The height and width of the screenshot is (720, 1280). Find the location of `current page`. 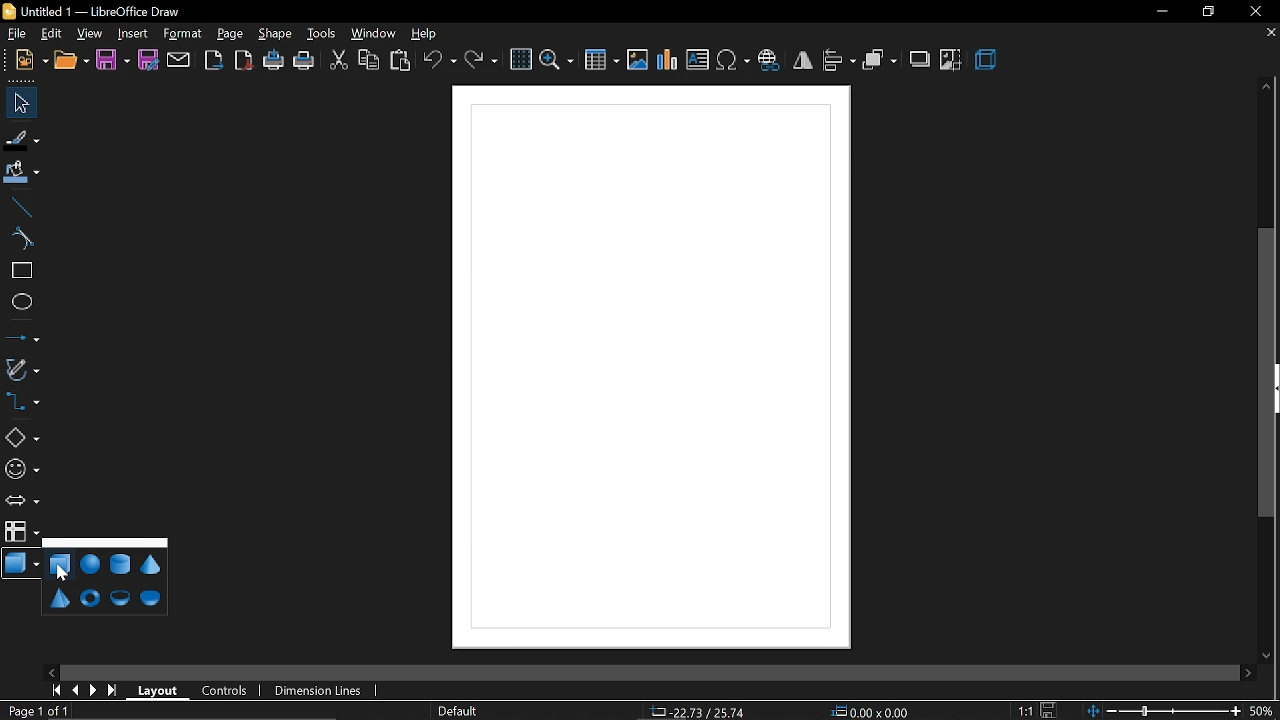

current page is located at coordinates (39, 712).